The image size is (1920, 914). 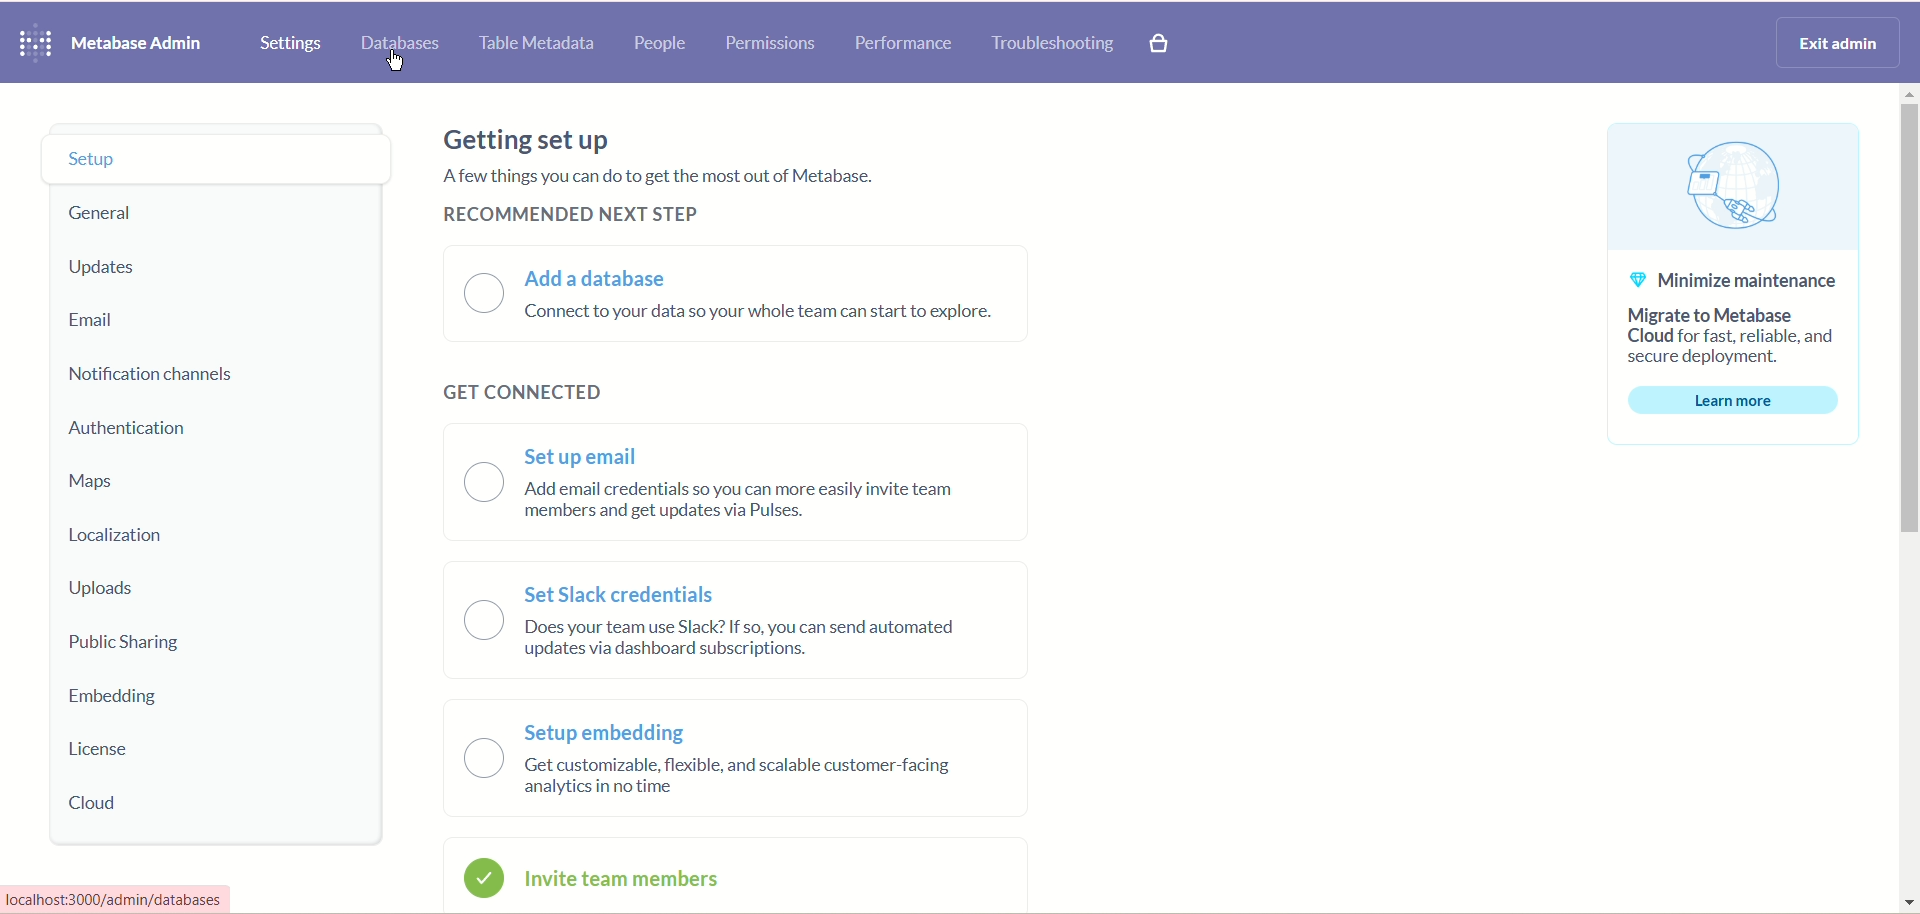 I want to click on minimize maintenance, so click(x=1737, y=320).